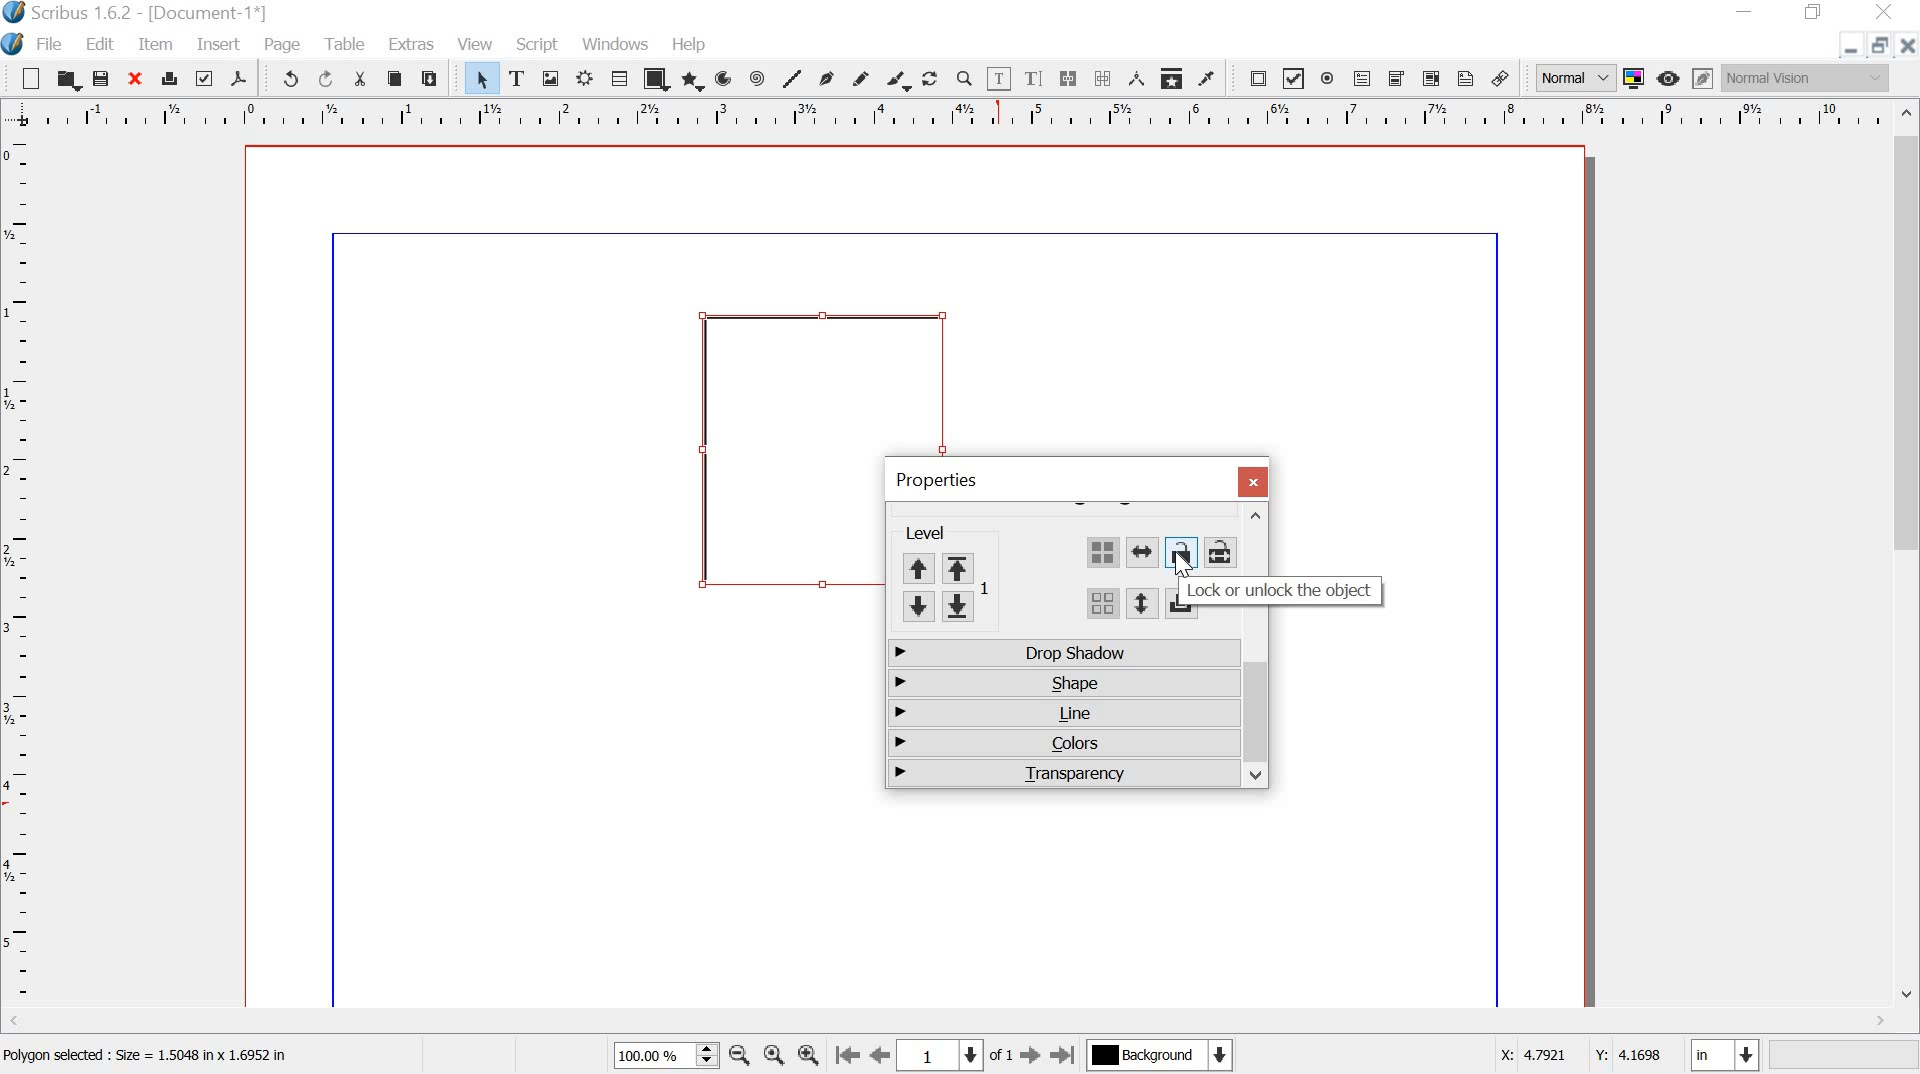 Image resolution: width=1920 pixels, height=1074 pixels. I want to click on restore down, so click(1813, 12).